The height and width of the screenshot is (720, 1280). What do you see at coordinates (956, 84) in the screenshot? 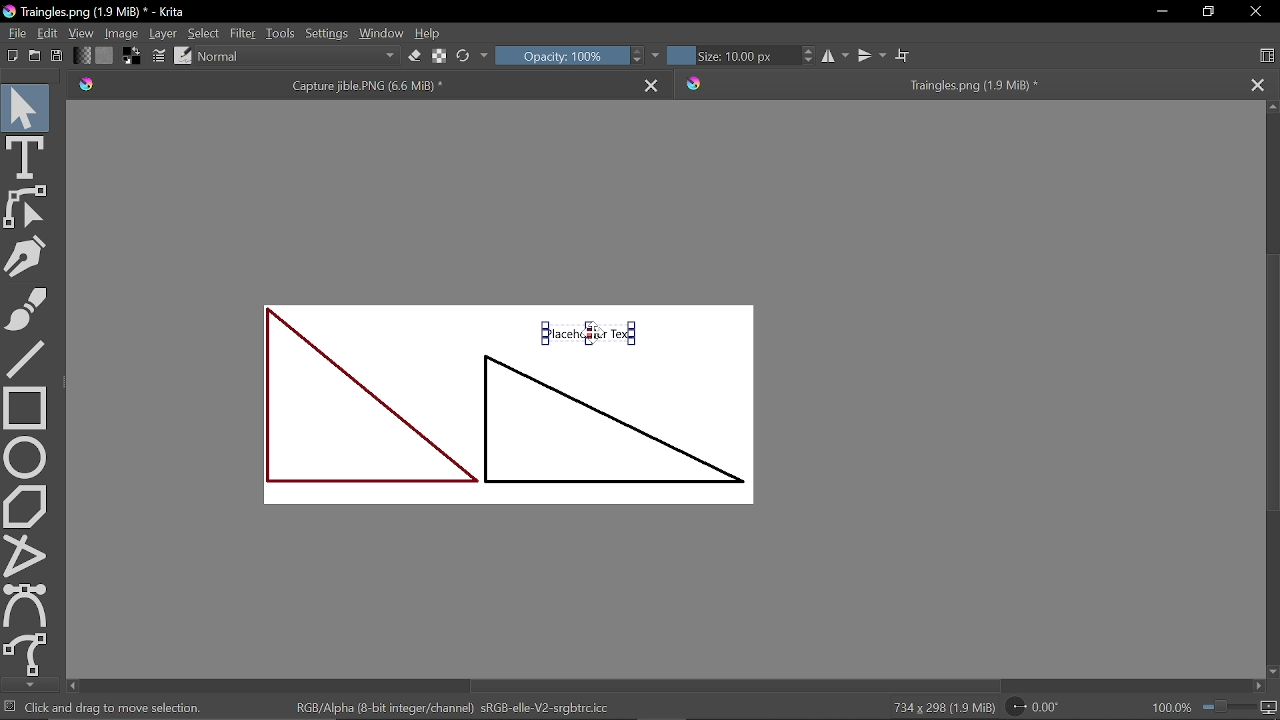
I see `Traingles.png (1.9 MiB) *` at bounding box center [956, 84].